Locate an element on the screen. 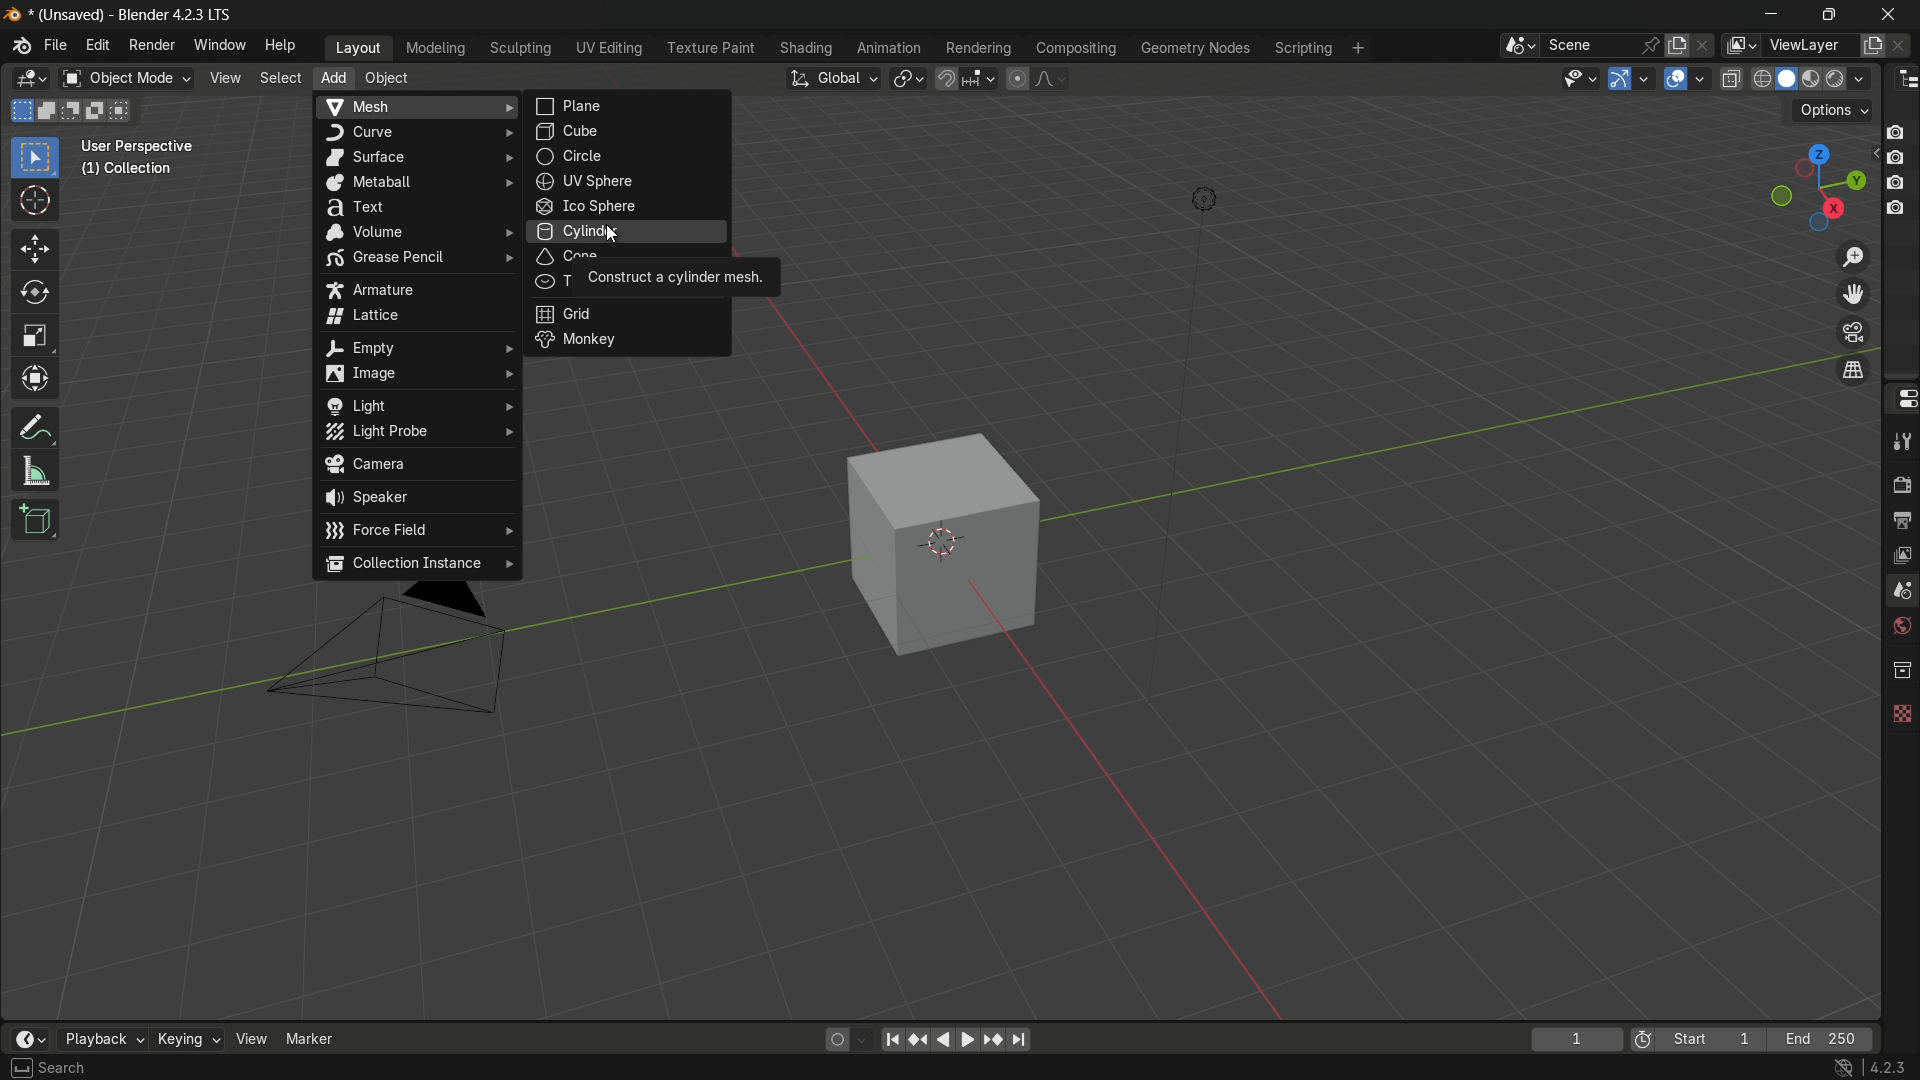  zoom in/out is located at coordinates (1853, 256).